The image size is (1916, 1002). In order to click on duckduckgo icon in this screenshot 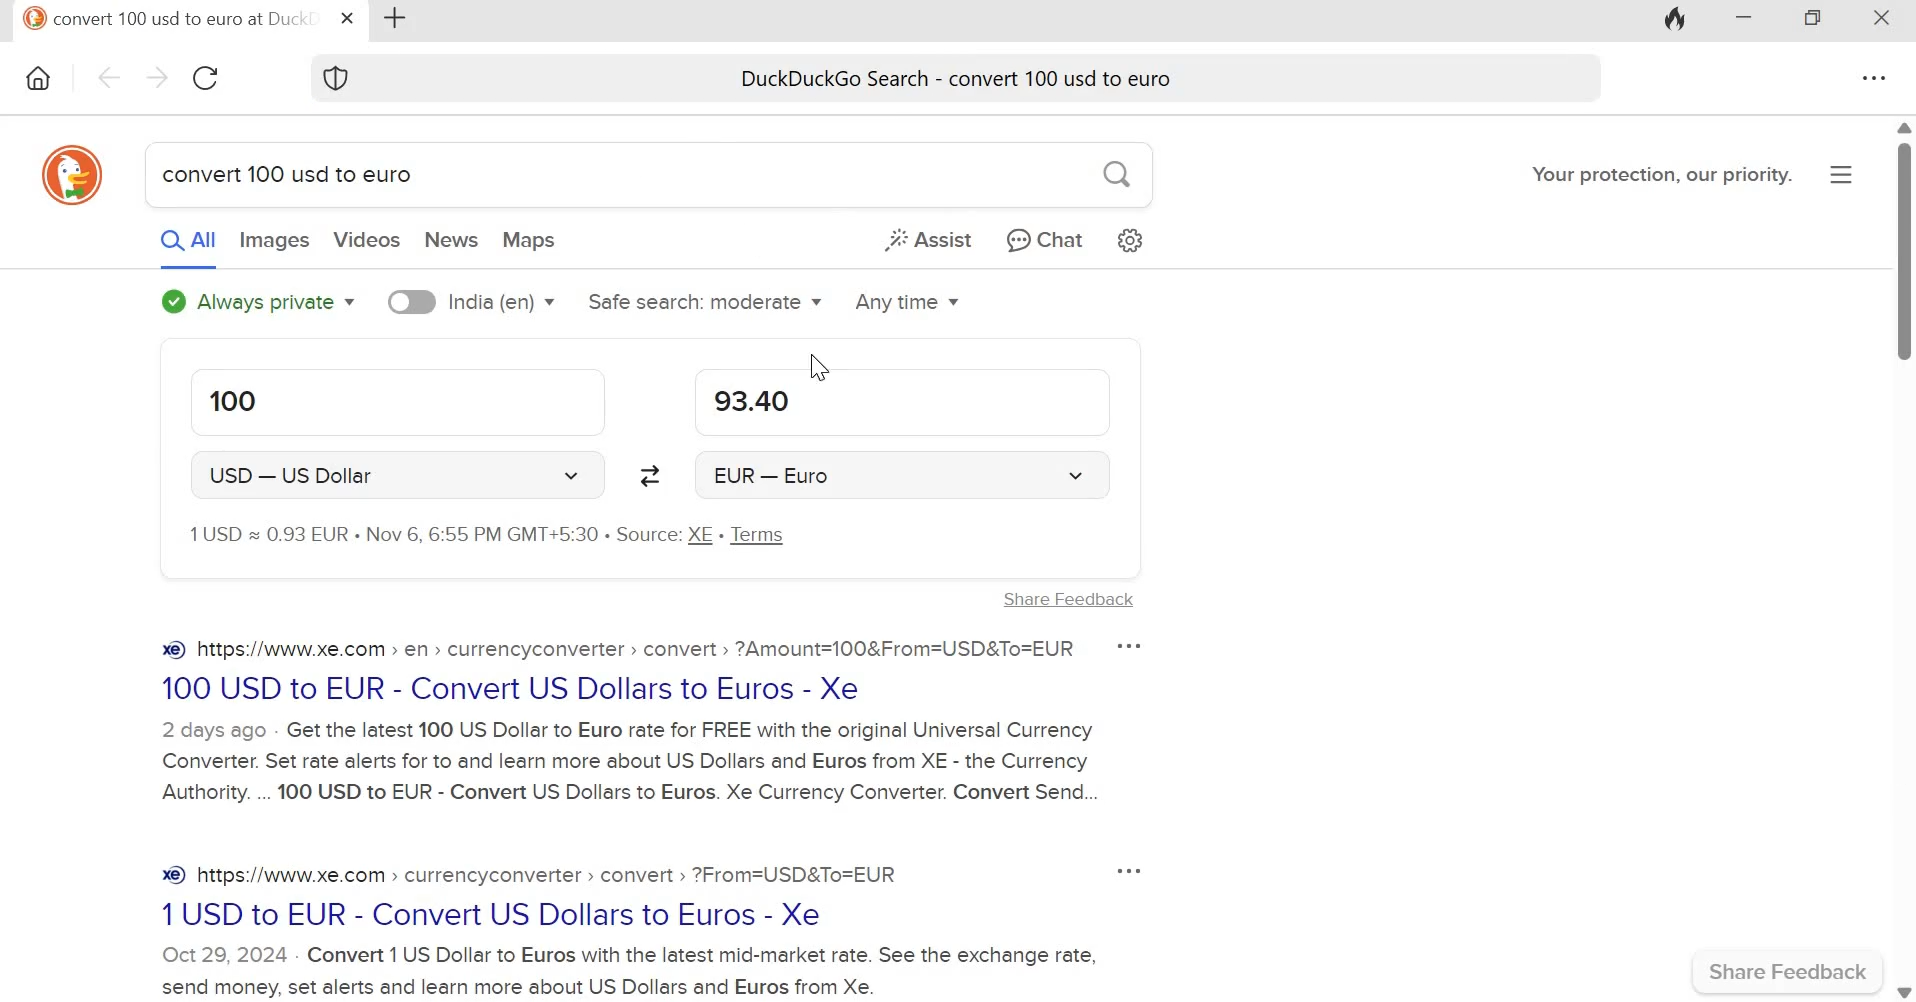, I will do `click(75, 178)`.